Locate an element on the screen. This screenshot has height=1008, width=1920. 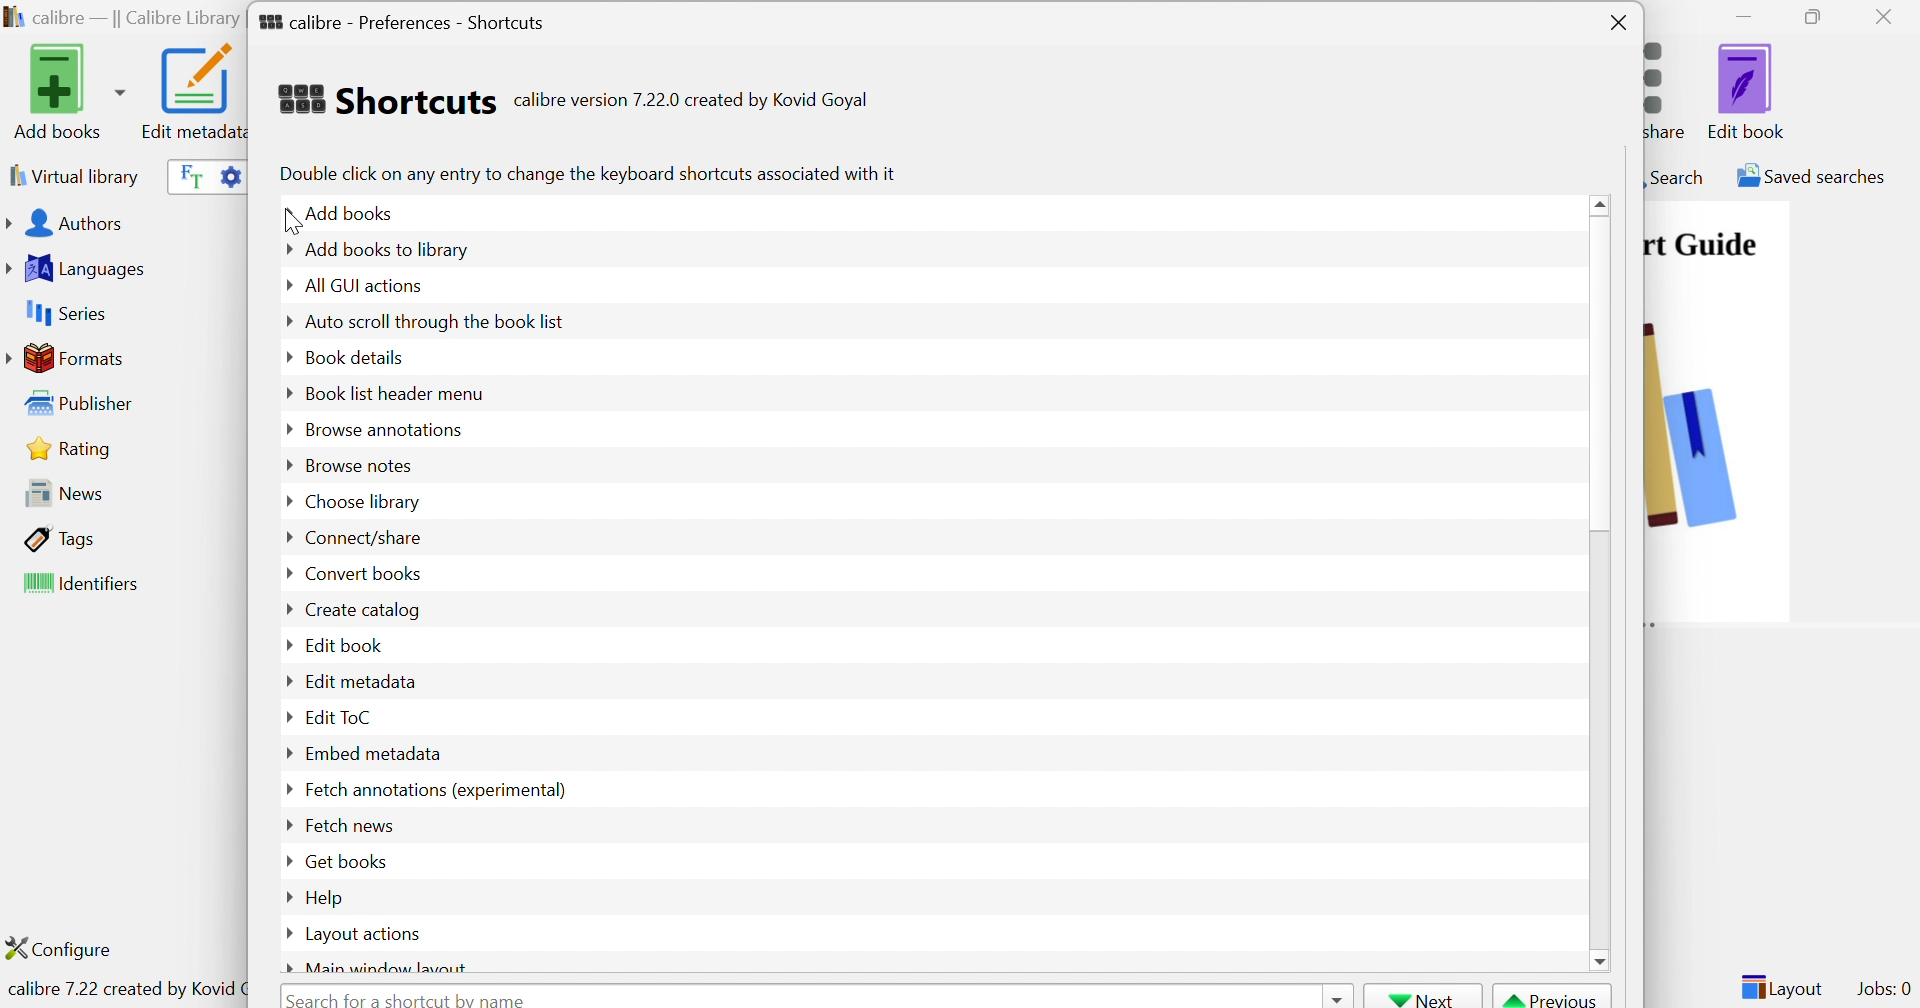
Minimize is located at coordinates (1744, 15).